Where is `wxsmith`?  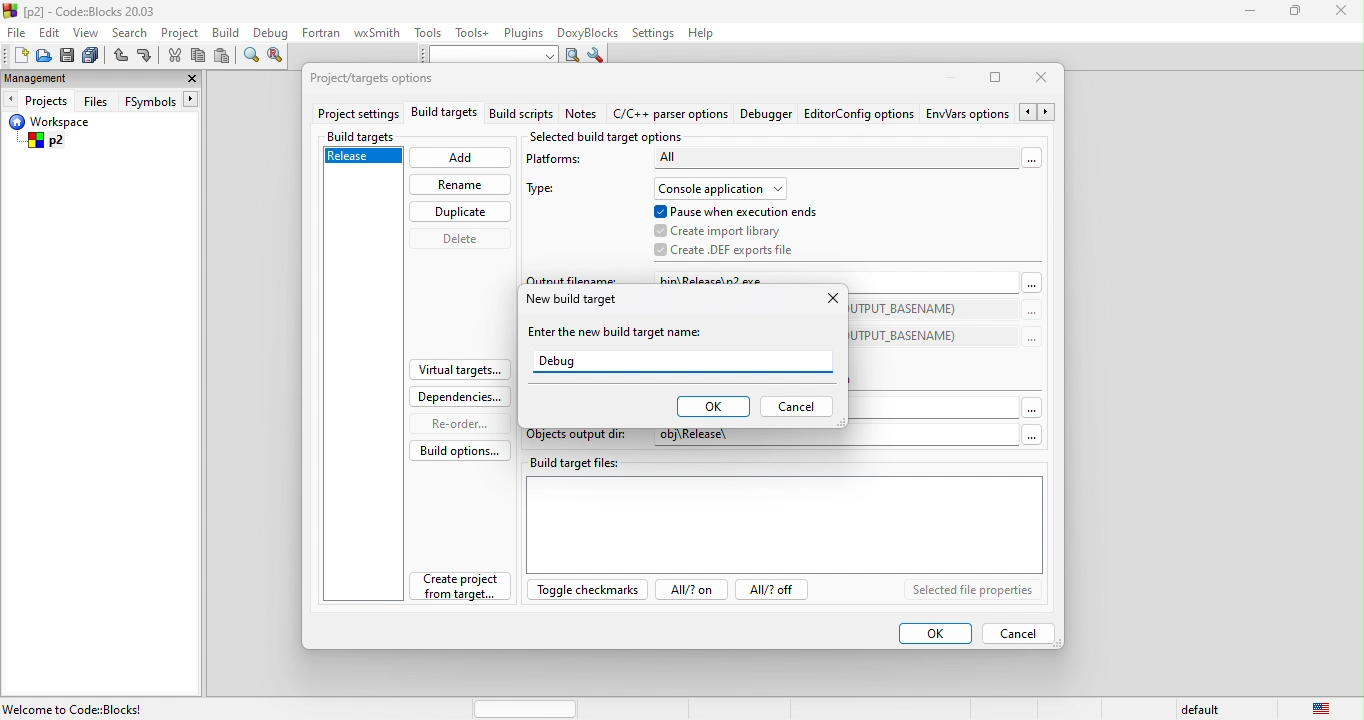 wxsmith is located at coordinates (377, 33).